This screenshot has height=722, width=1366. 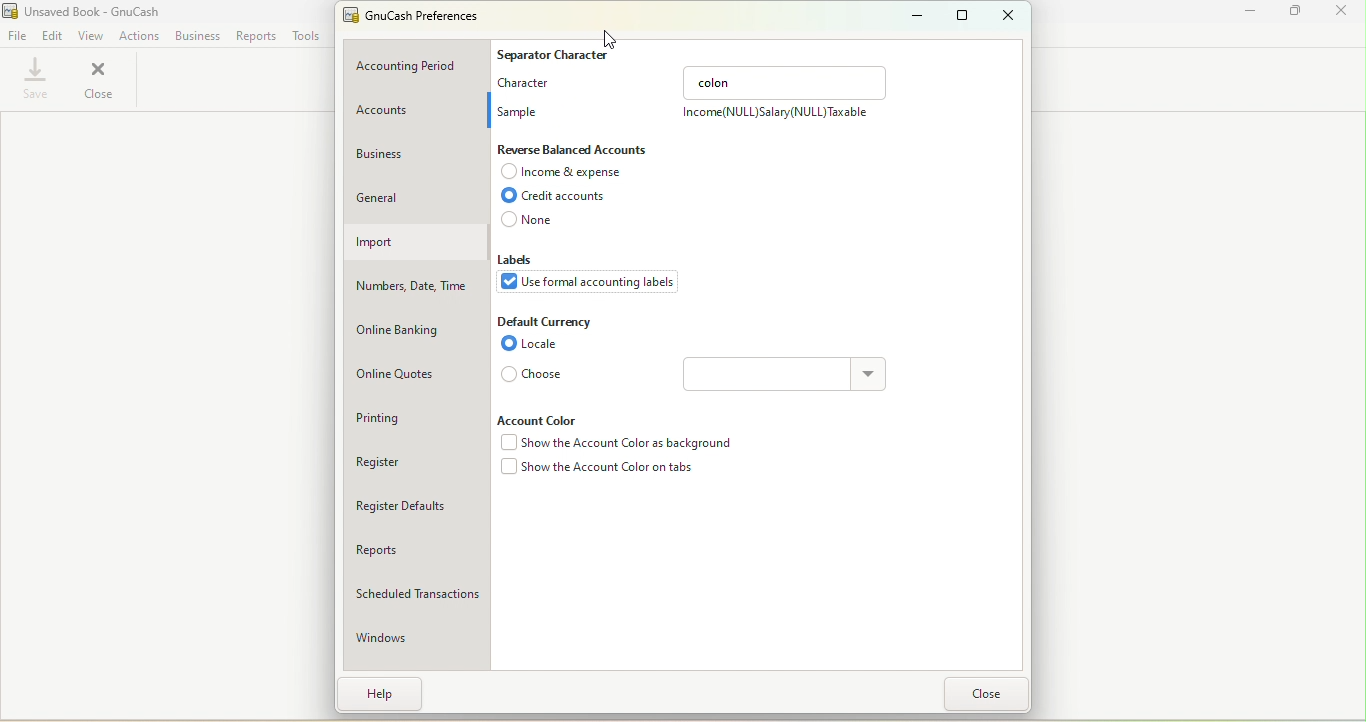 I want to click on Maximize, so click(x=960, y=15).